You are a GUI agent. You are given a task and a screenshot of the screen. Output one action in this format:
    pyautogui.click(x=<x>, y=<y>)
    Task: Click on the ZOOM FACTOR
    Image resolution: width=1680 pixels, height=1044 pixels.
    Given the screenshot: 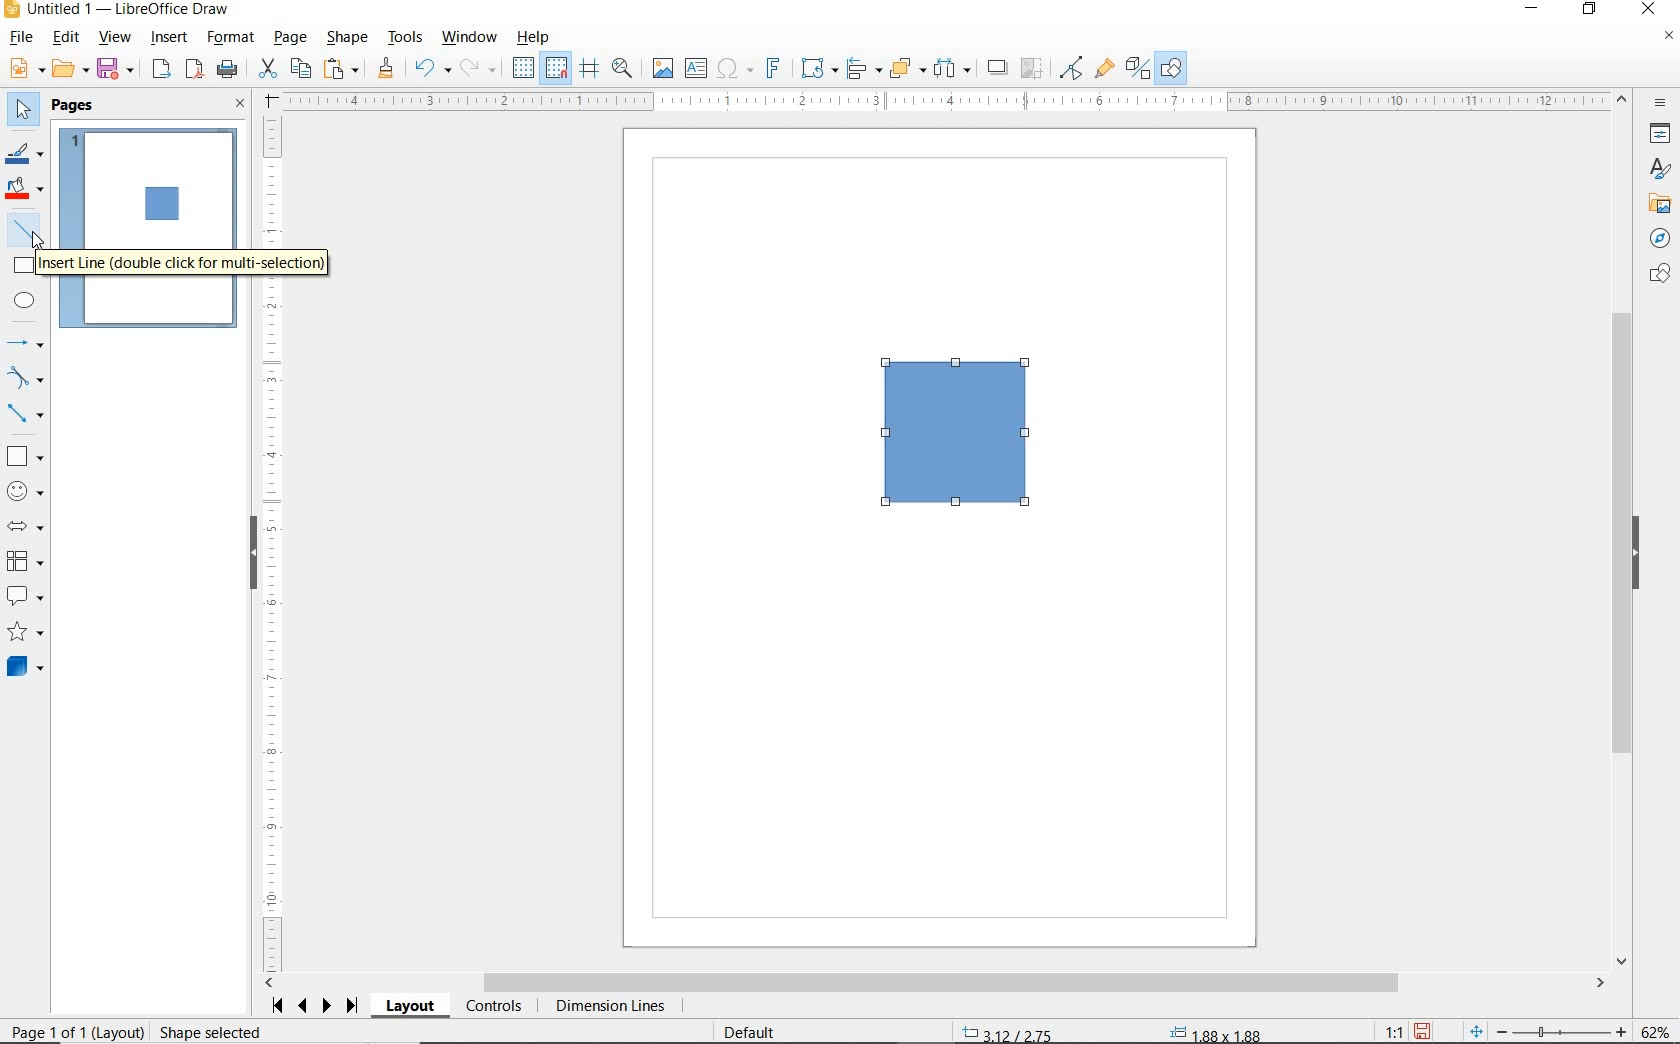 What is the action you would take?
    pyautogui.click(x=1654, y=1032)
    